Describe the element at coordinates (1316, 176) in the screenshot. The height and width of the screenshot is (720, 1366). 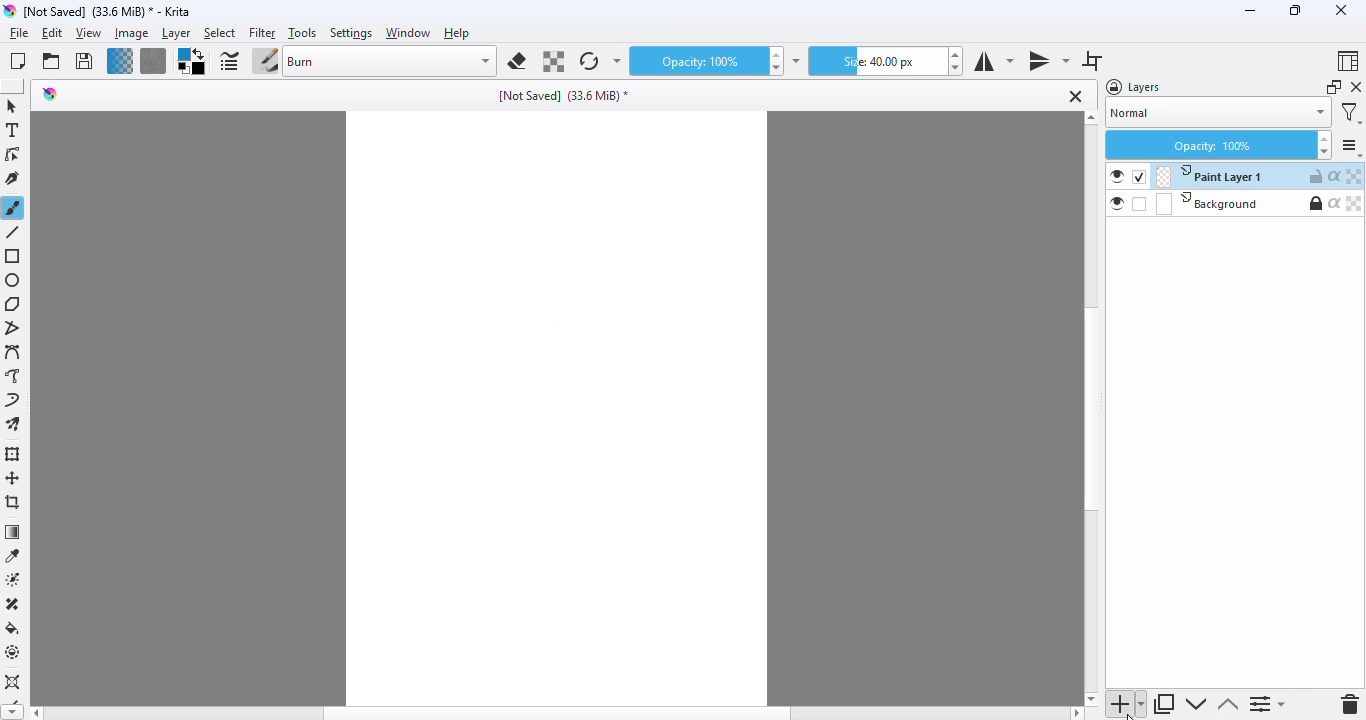
I see `unlocked` at that location.